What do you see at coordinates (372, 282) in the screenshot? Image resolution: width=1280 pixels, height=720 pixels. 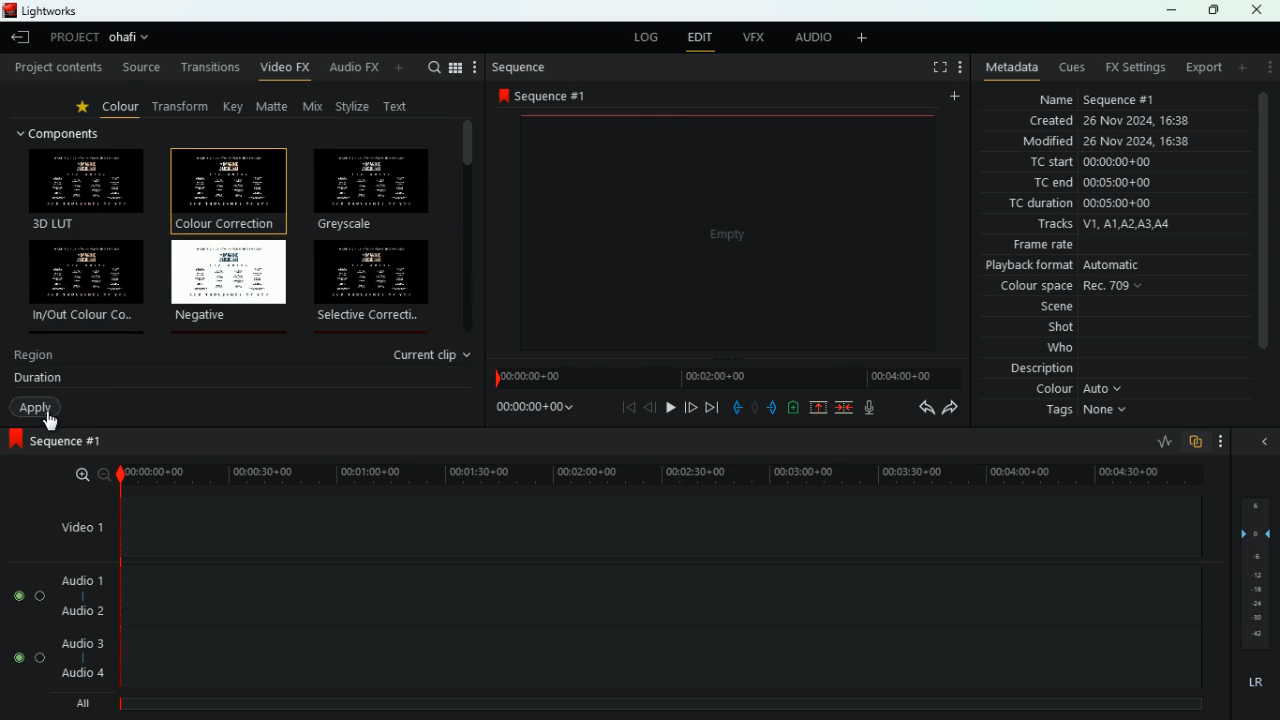 I see `Selective corrrection` at bounding box center [372, 282].